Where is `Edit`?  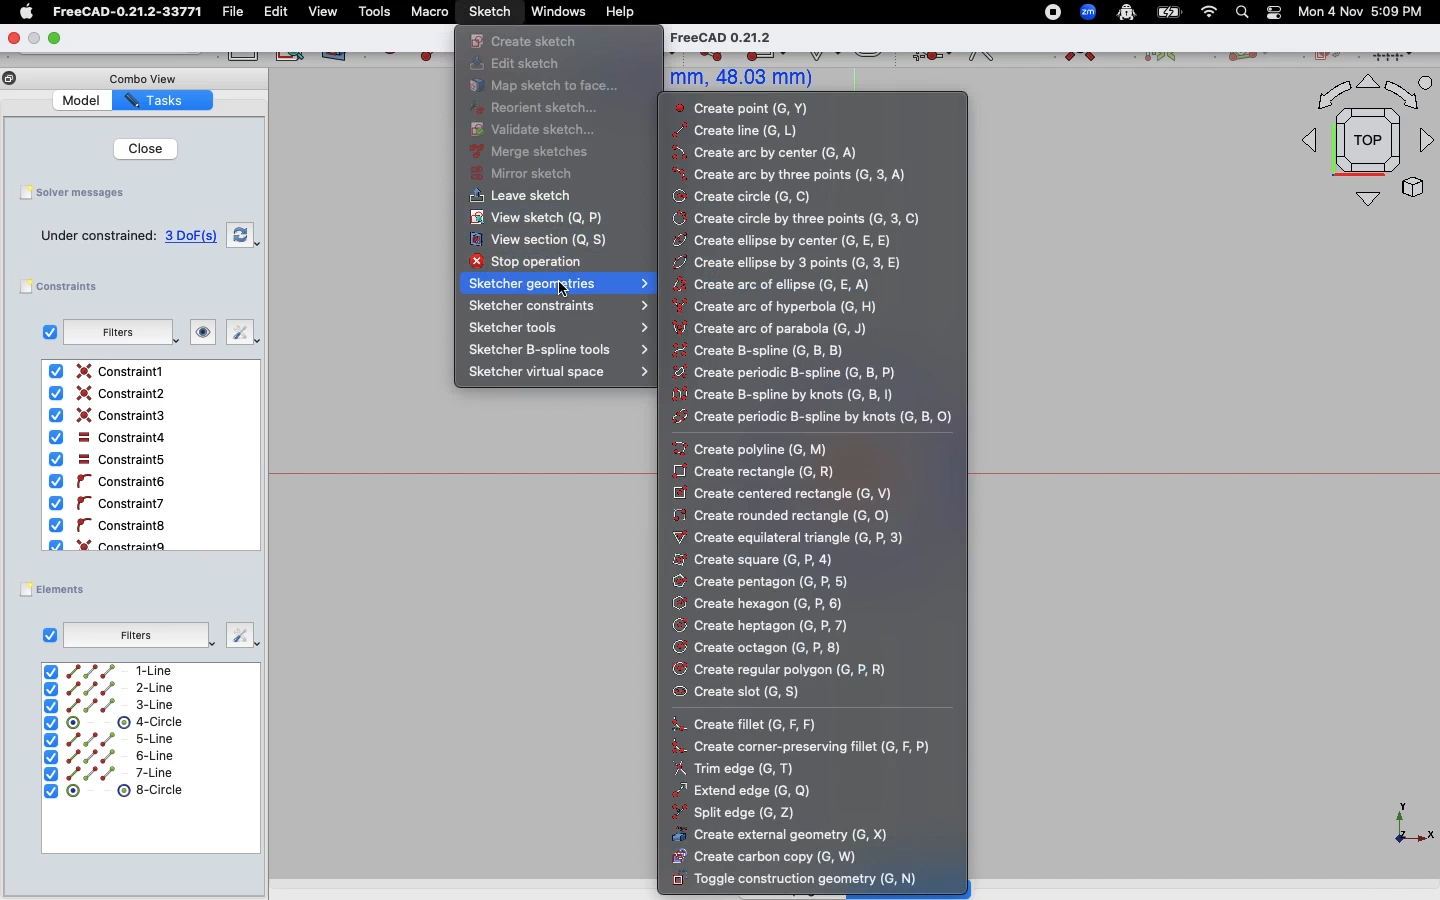 Edit is located at coordinates (276, 12).